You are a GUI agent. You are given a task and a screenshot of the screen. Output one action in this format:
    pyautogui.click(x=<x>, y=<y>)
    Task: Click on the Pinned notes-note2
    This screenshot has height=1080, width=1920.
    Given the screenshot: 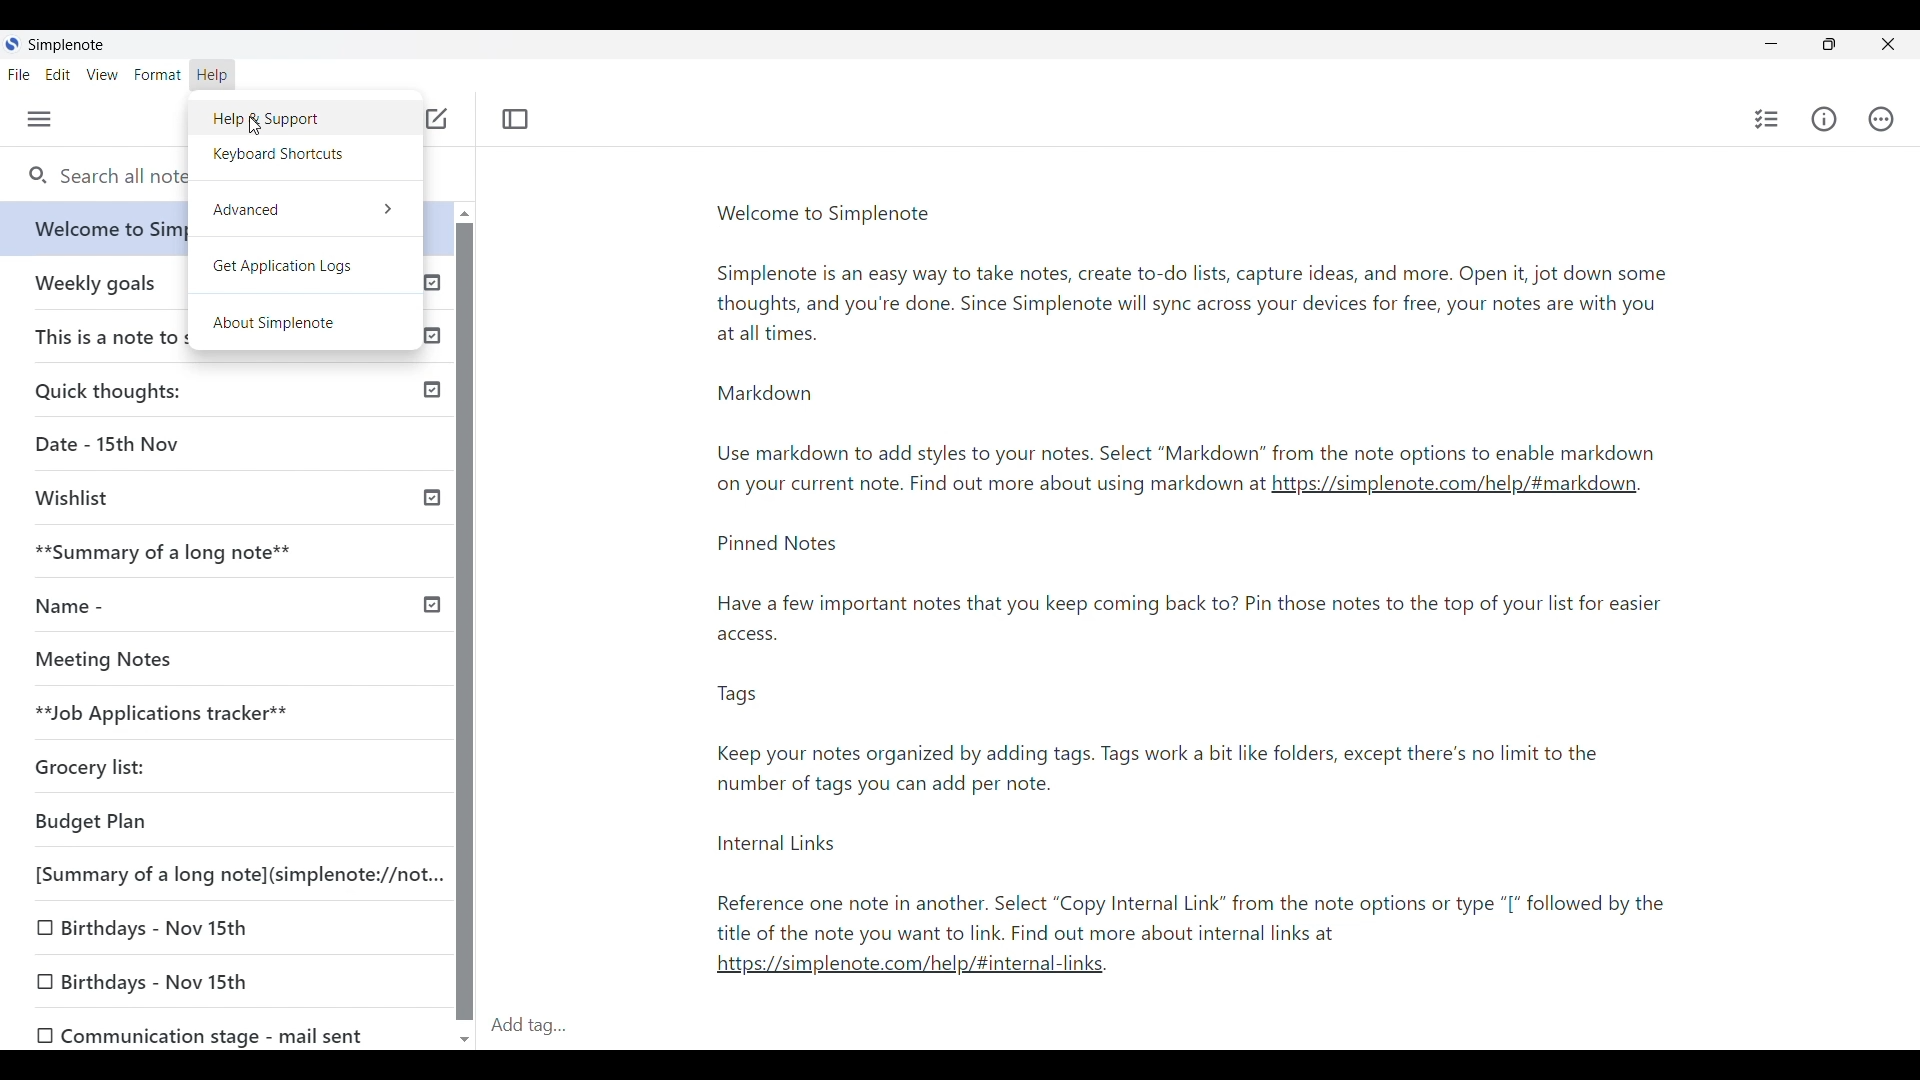 What is the action you would take?
    pyautogui.click(x=1191, y=730)
    